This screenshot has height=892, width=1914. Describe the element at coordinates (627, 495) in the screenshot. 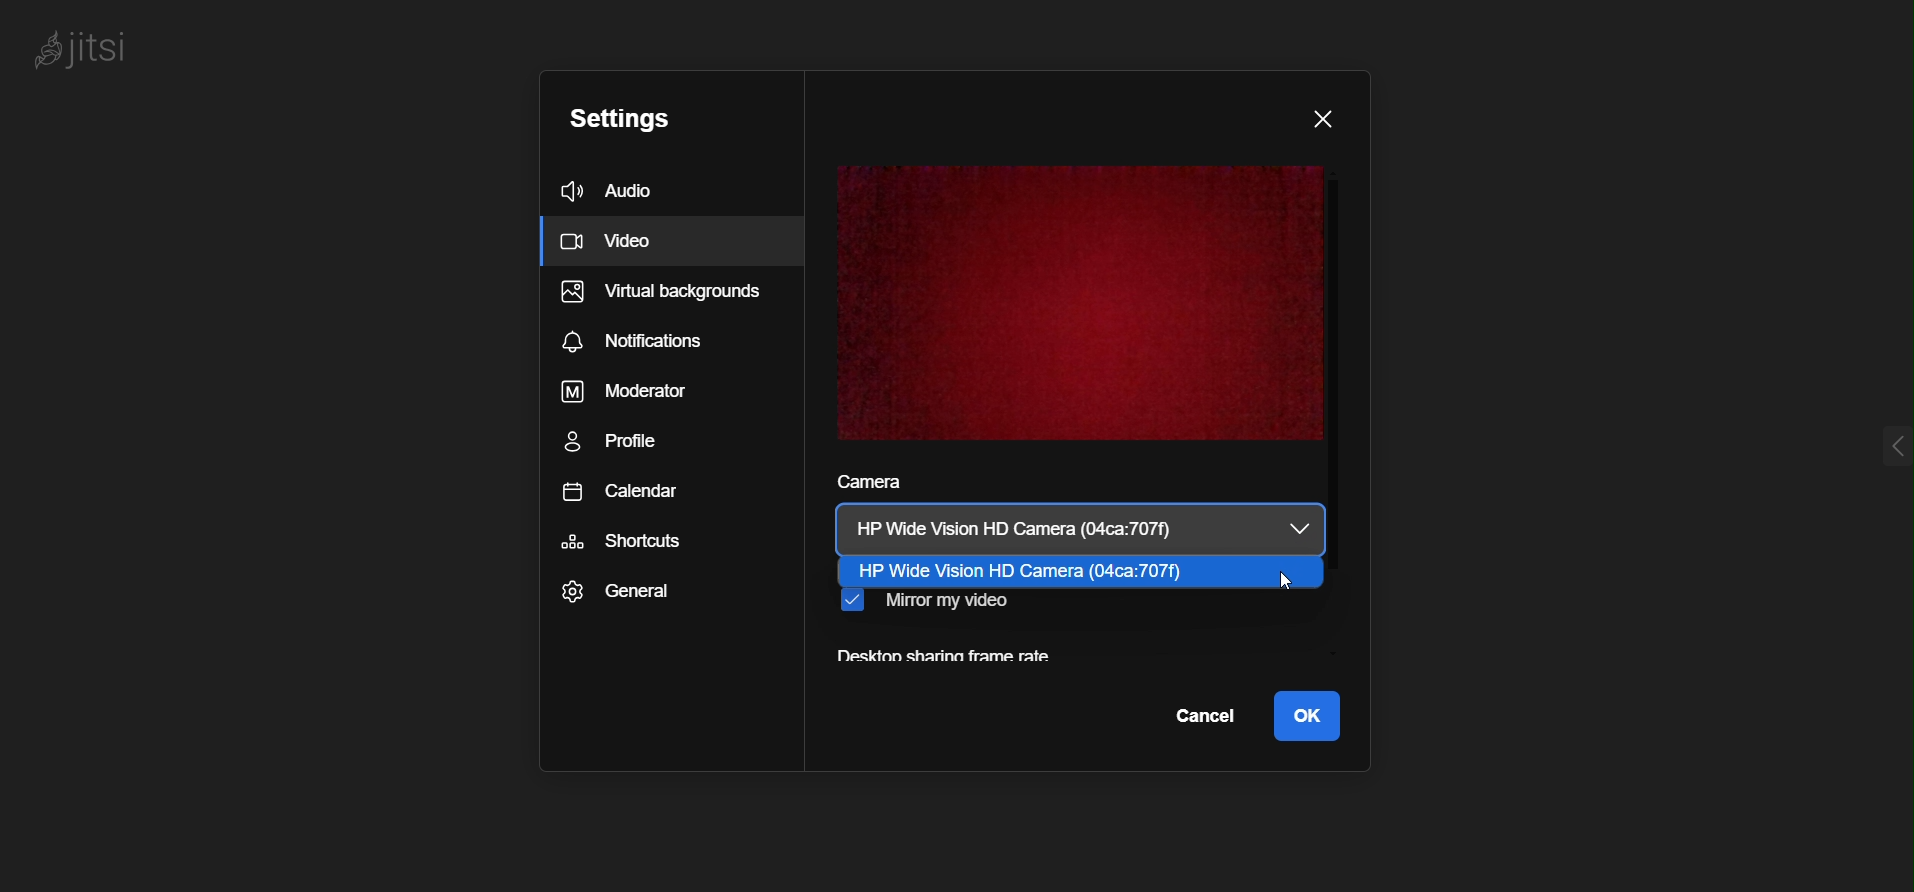

I see `calendar` at that location.